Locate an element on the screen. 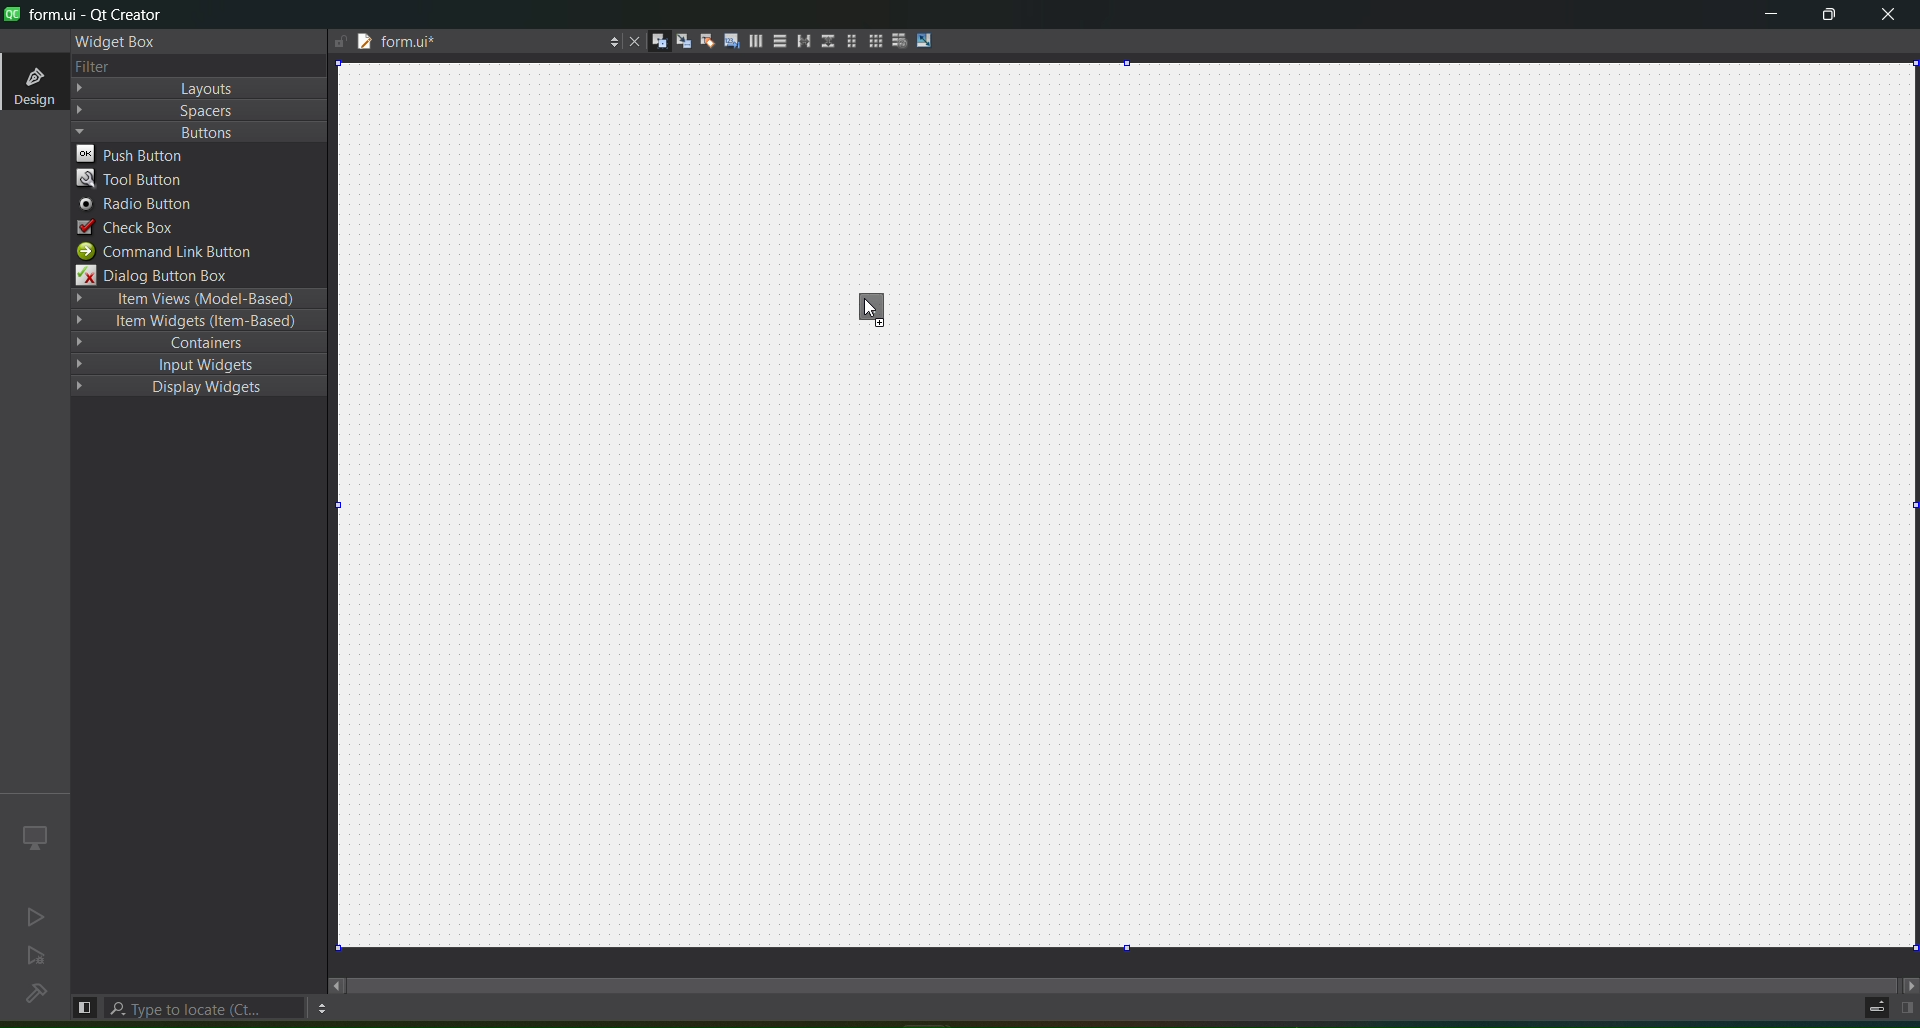 Image resolution: width=1920 pixels, height=1028 pixels. show right panel is located at coordinates (1907, 1006).